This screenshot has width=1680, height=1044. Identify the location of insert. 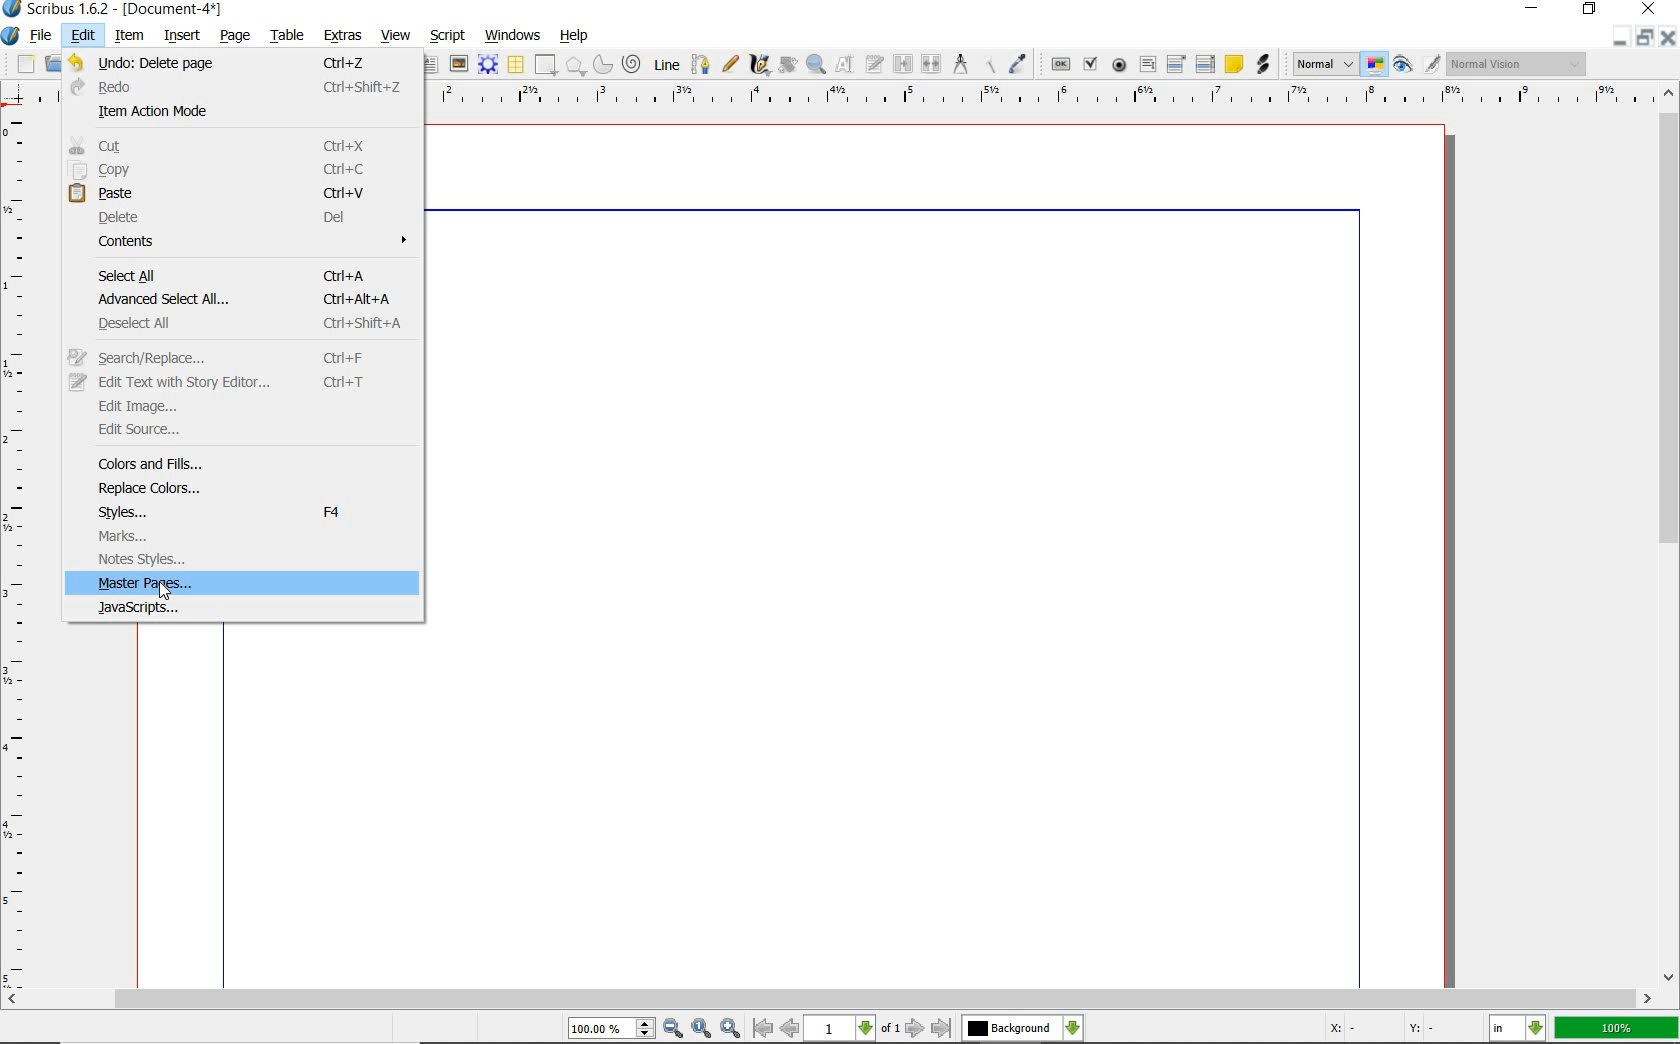
(181, 35).